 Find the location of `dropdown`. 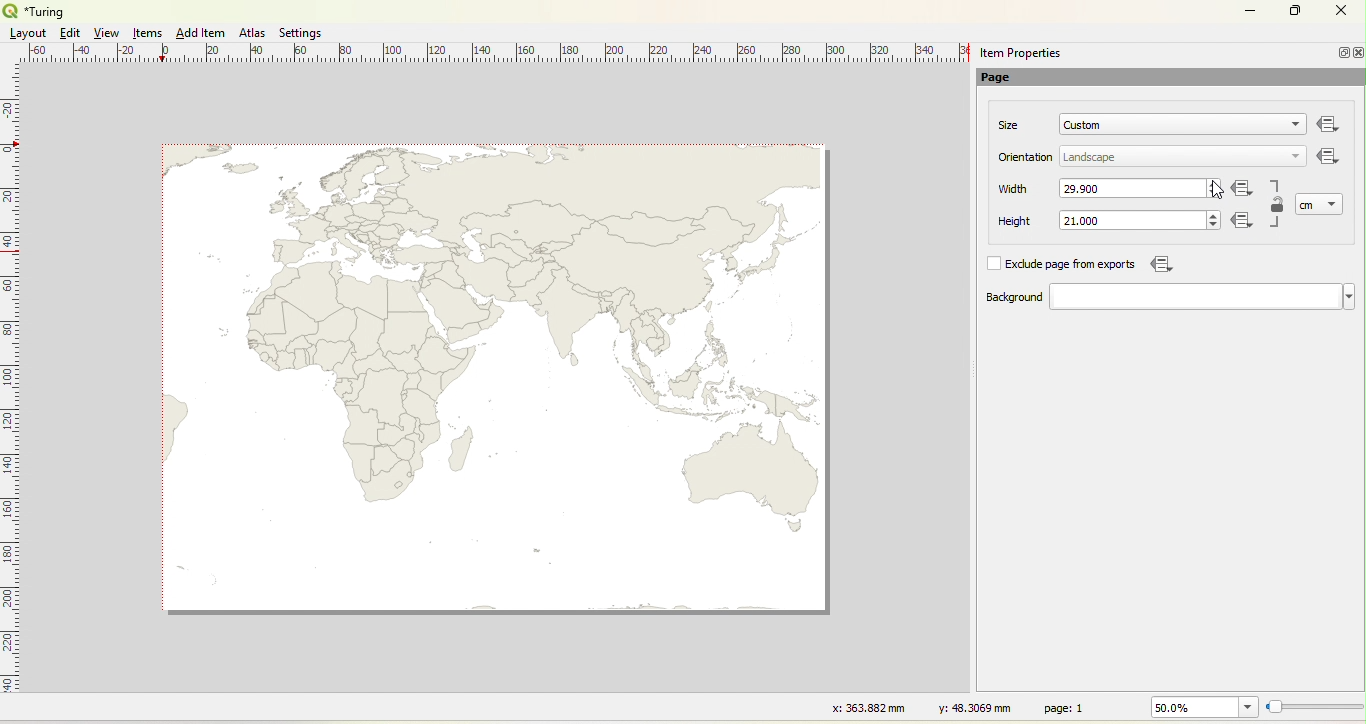

dropdown is located at coordinates (1334, 203).